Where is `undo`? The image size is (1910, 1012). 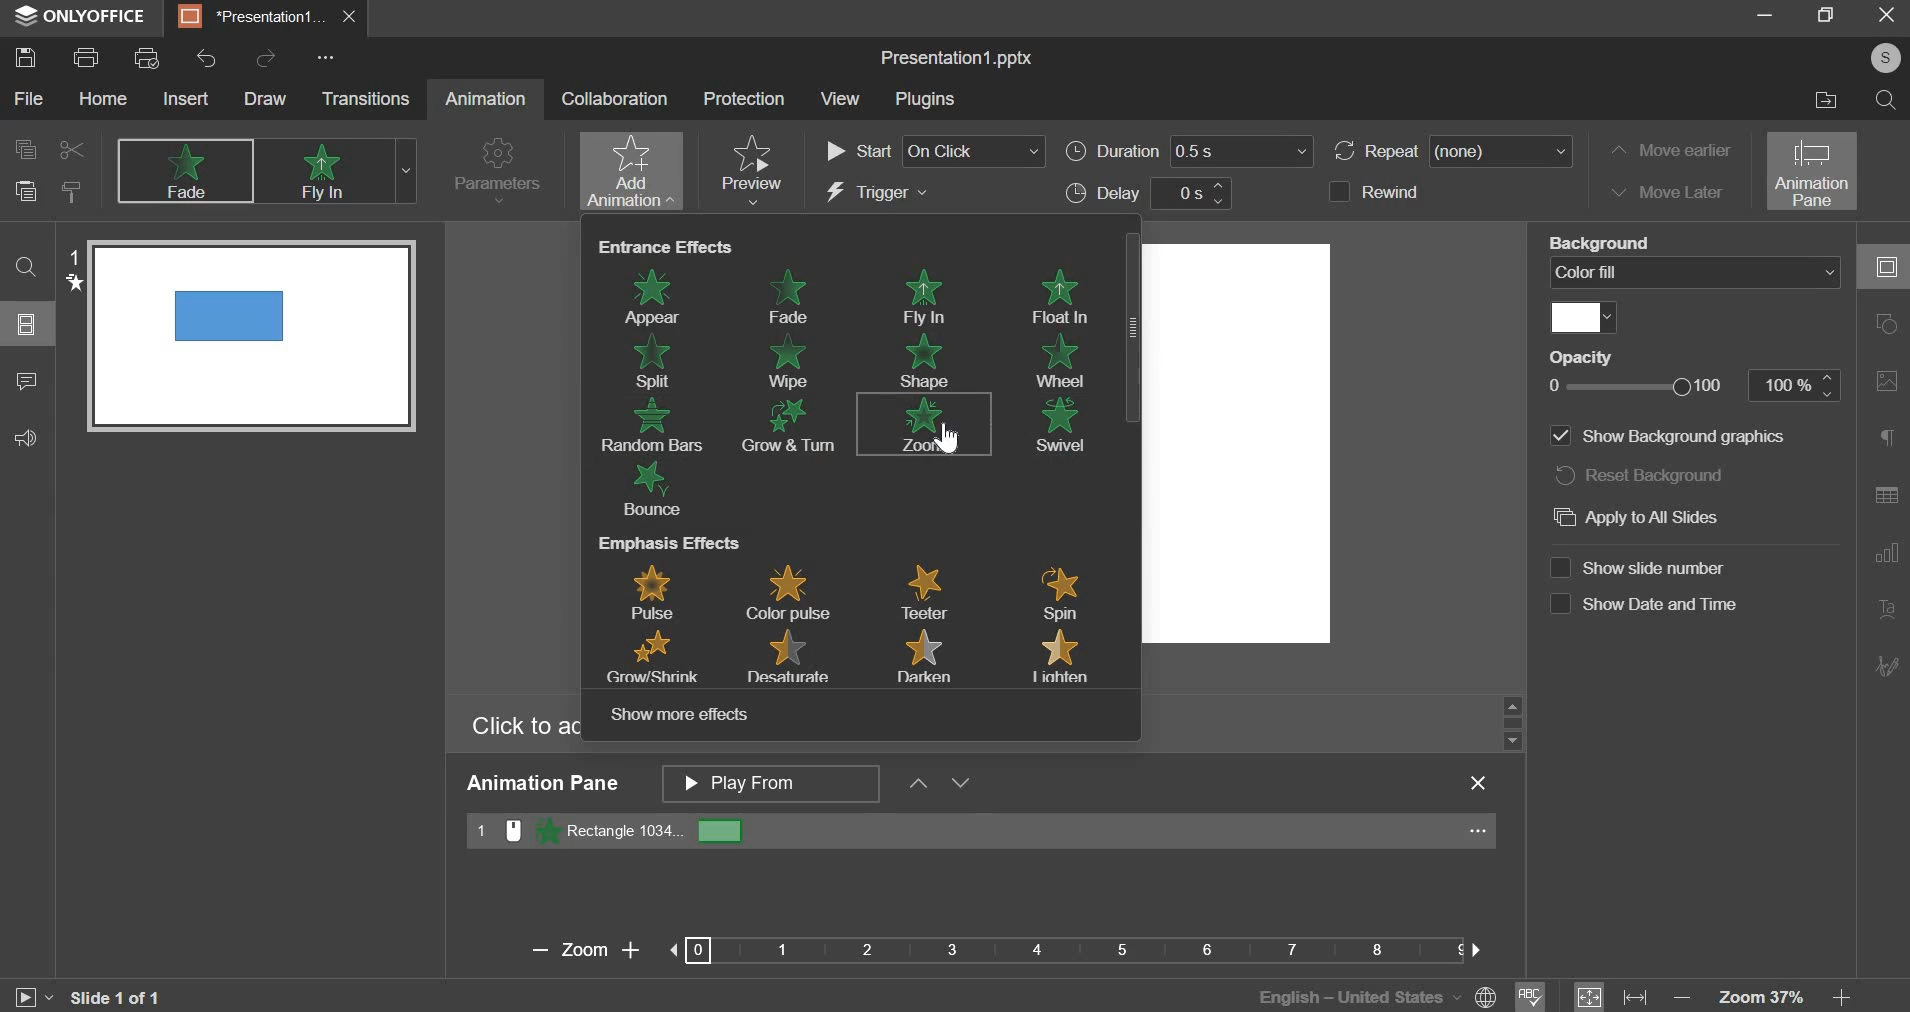
undo is located at coordinates (209, 59).